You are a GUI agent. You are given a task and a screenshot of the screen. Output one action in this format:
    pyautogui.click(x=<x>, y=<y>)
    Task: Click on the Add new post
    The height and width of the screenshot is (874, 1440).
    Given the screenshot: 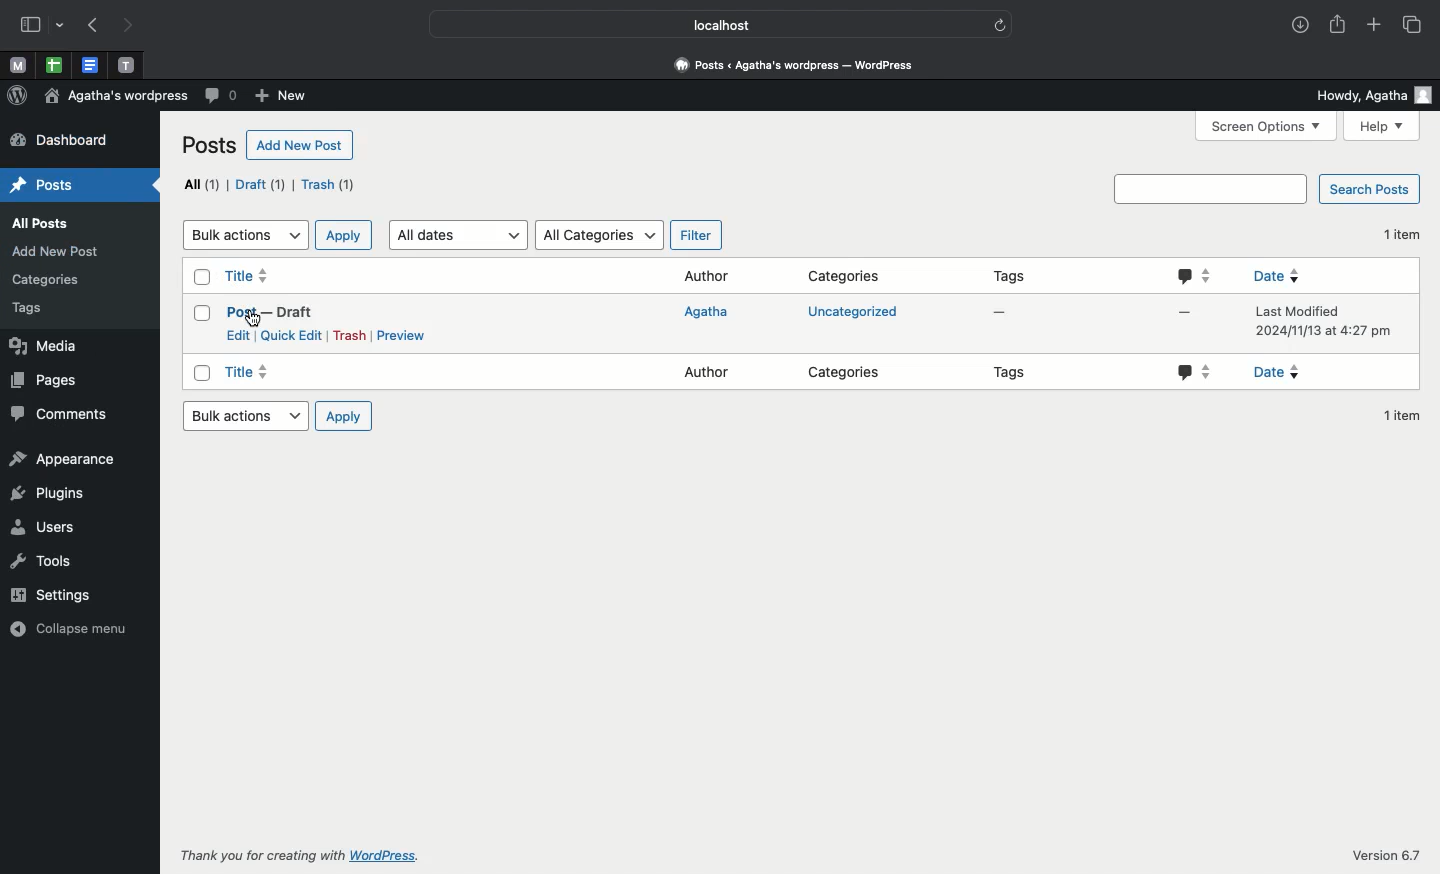 What is the action you would take?
    pyautogui.click(x=300, y=145)
    